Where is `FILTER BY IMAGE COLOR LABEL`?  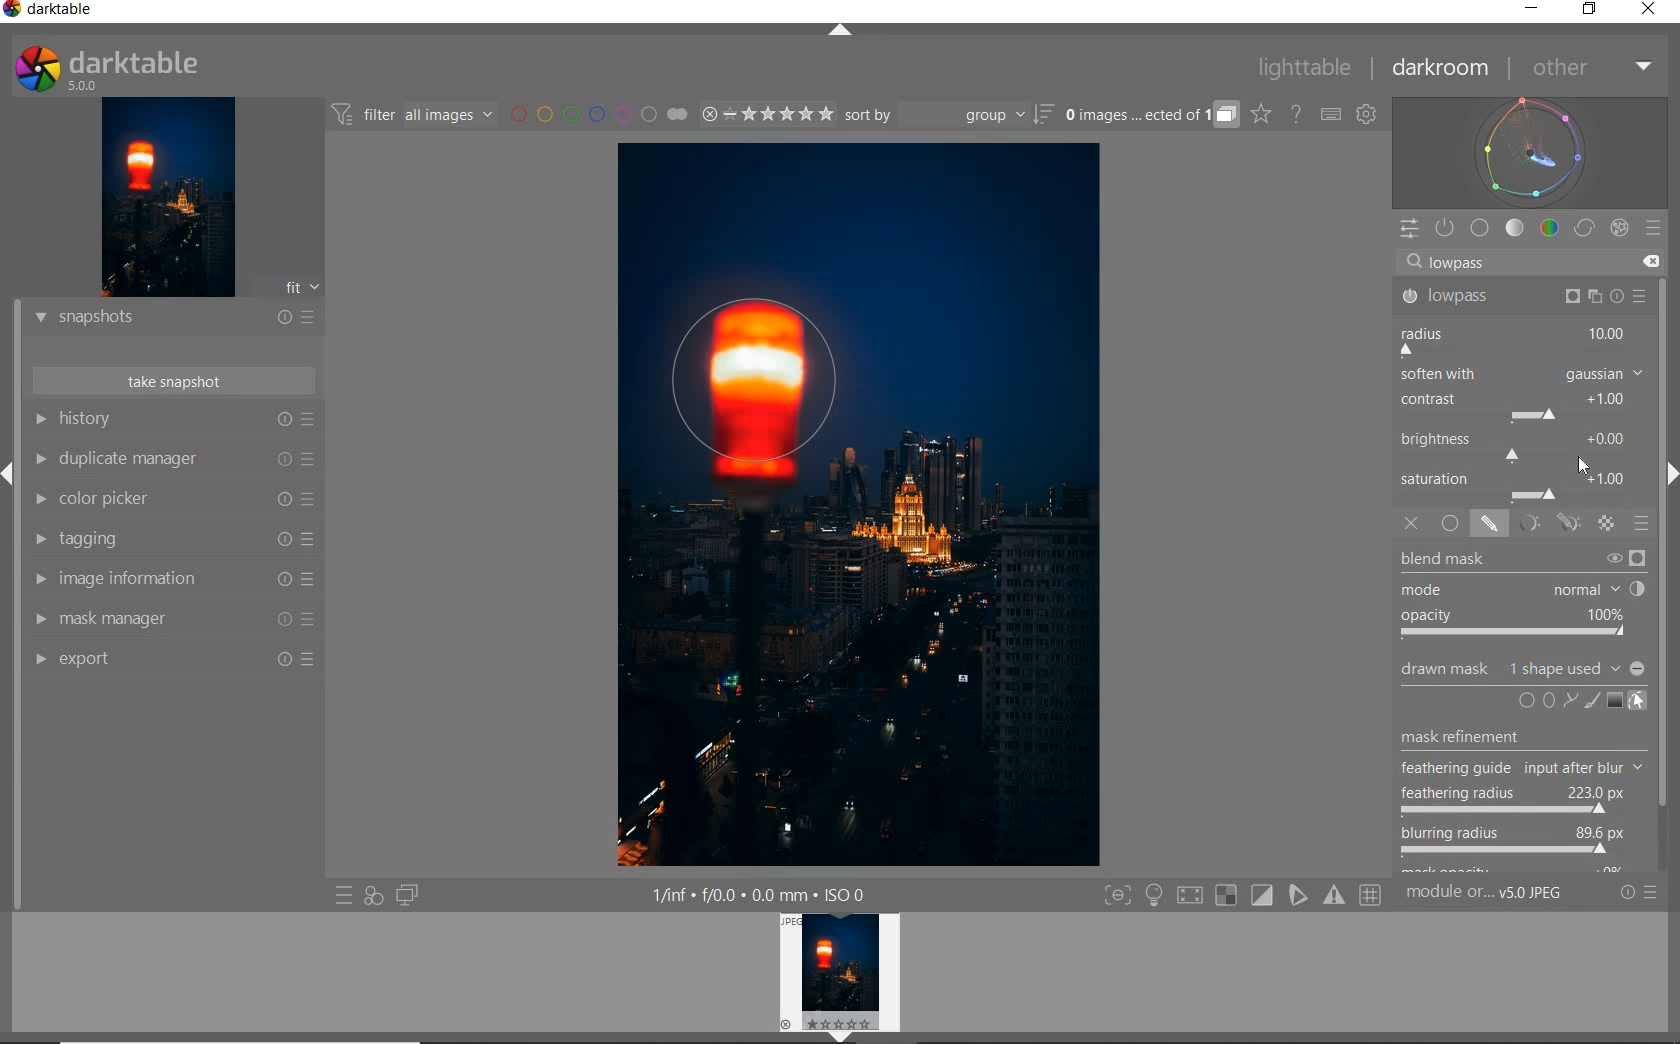
FILTER BY IMAGE COLOR LABEL is located at coordinates (599, 116).